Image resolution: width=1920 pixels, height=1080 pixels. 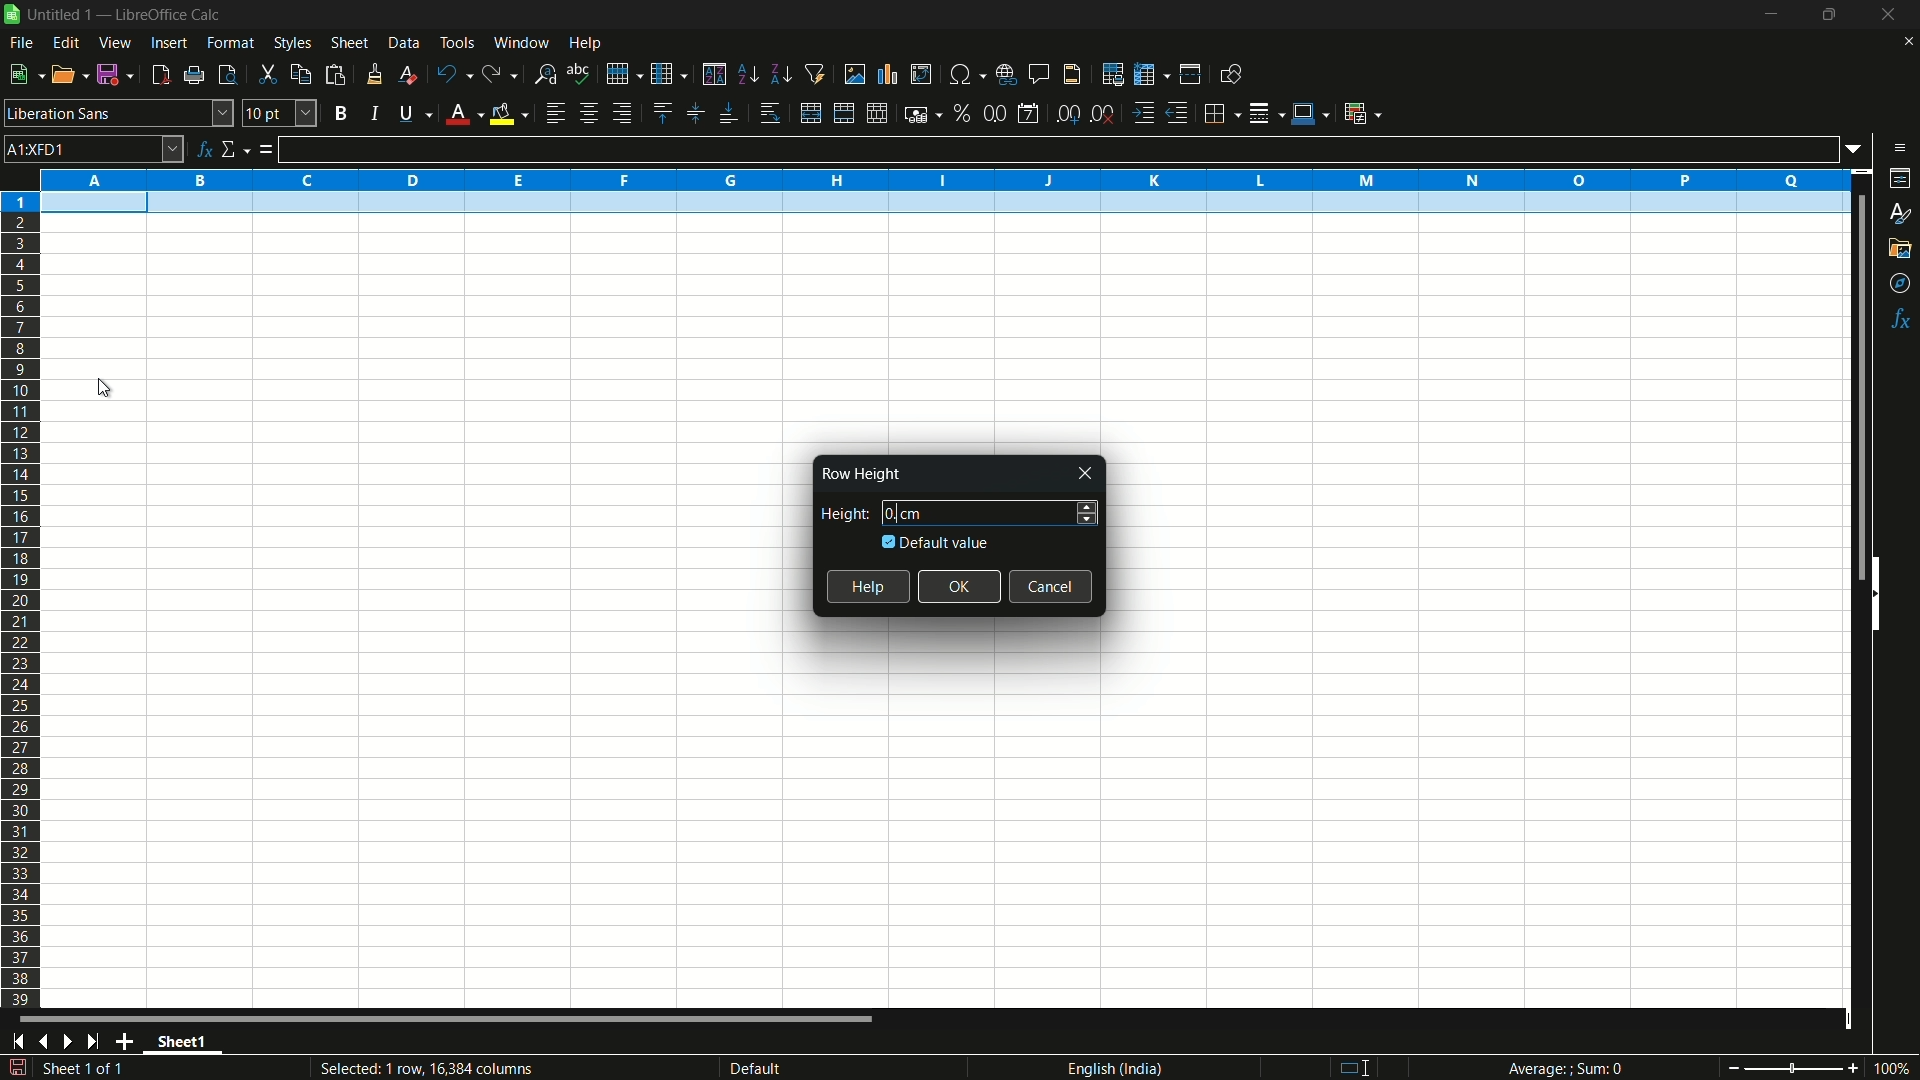 What do you see at coordinates (994, 113) in the screenshot?
I see `format as number` at bounding box center [994, 113].